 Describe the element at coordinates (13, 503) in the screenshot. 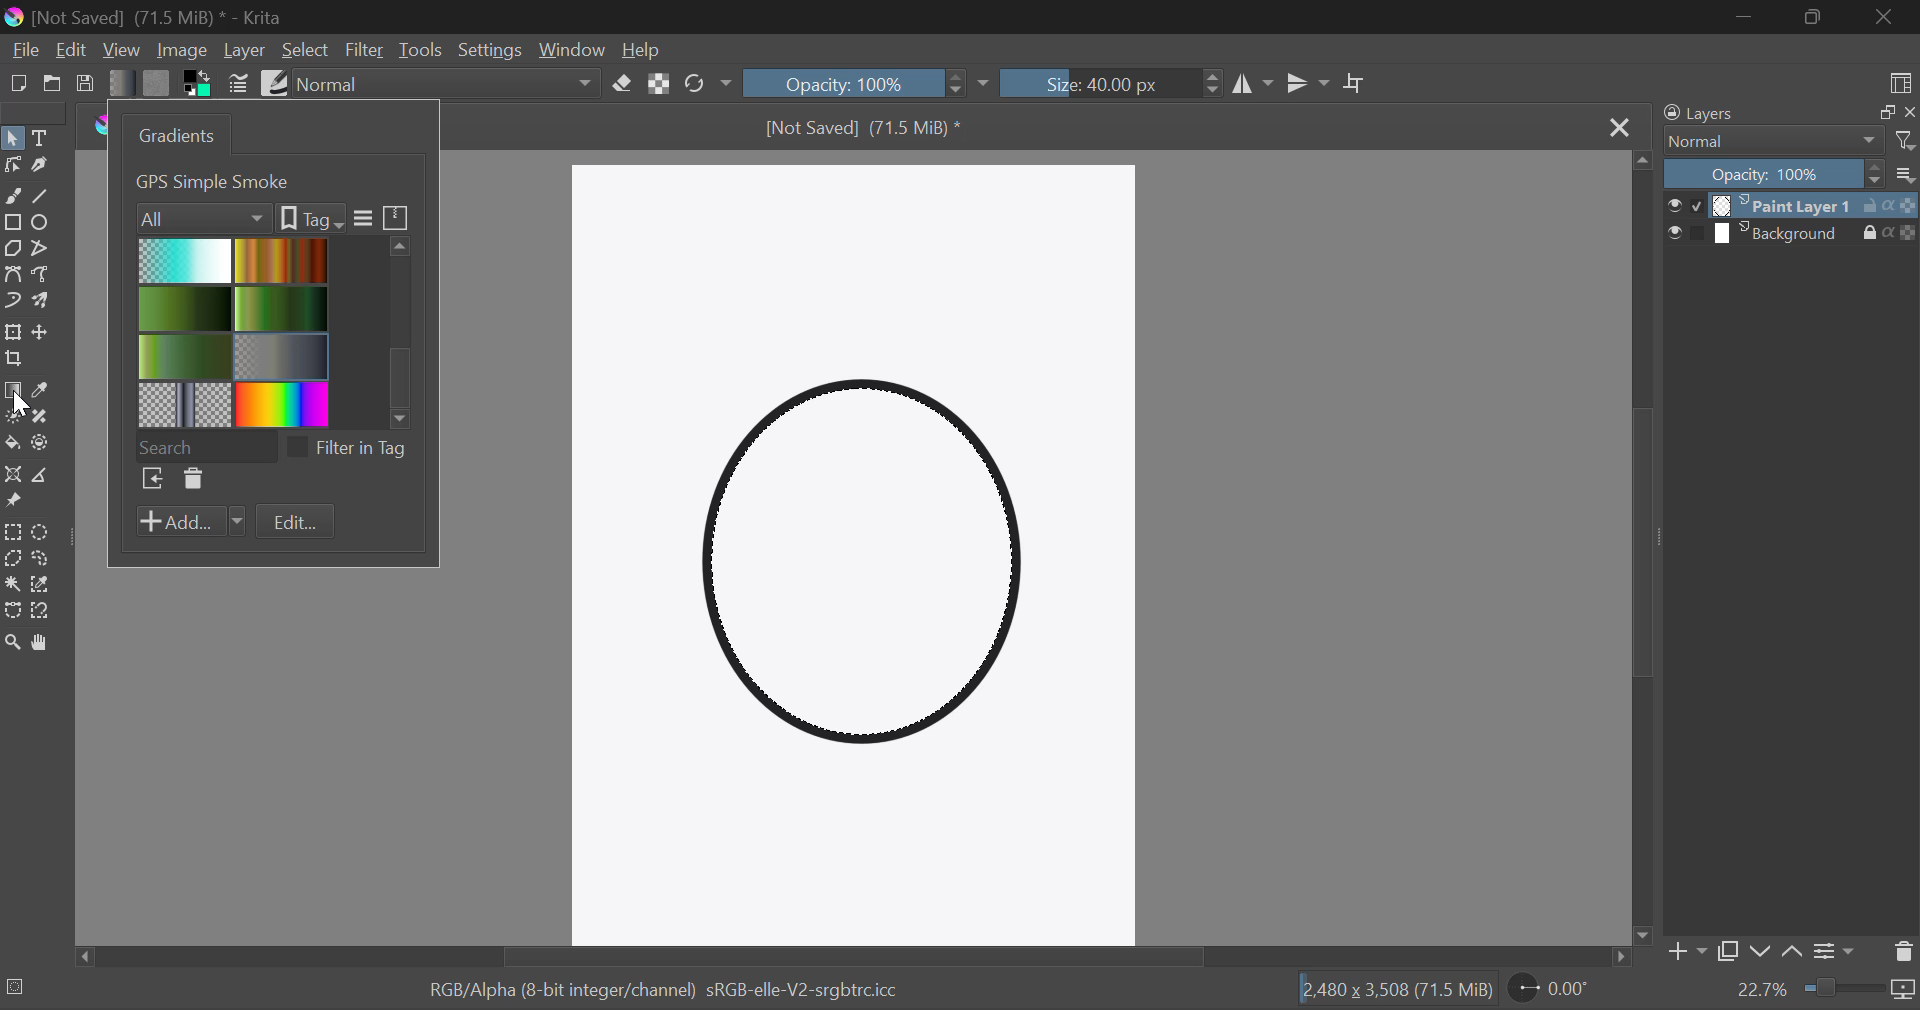

I see `Reference Images` at that location.